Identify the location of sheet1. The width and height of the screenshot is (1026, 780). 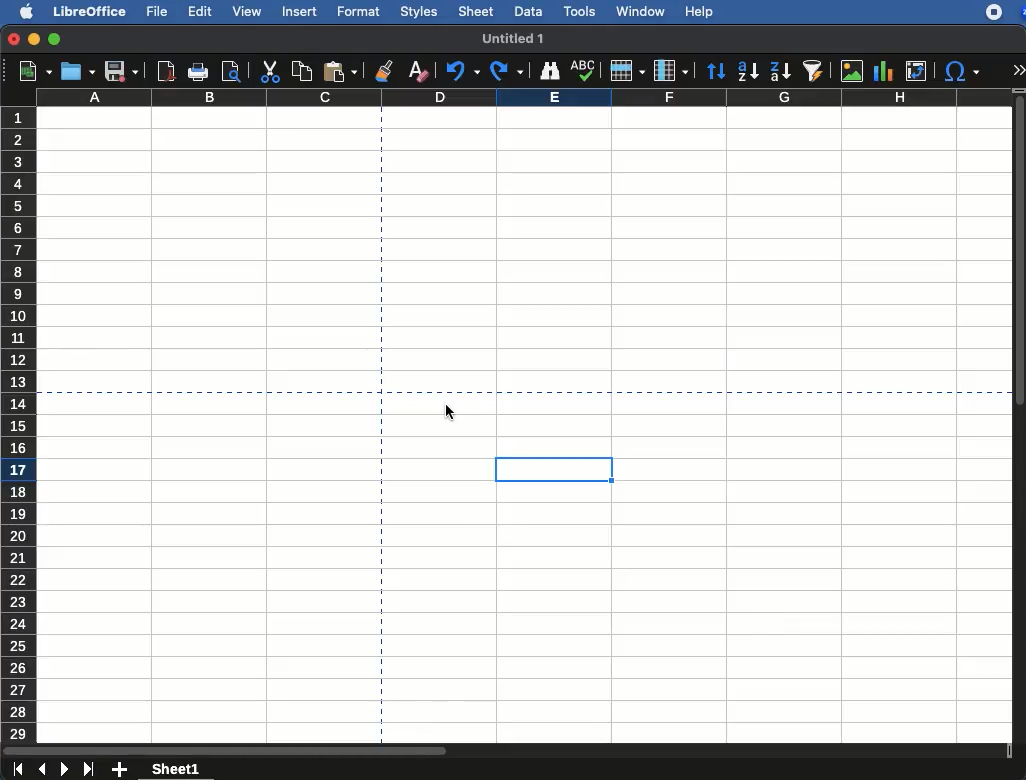
(177, 768).